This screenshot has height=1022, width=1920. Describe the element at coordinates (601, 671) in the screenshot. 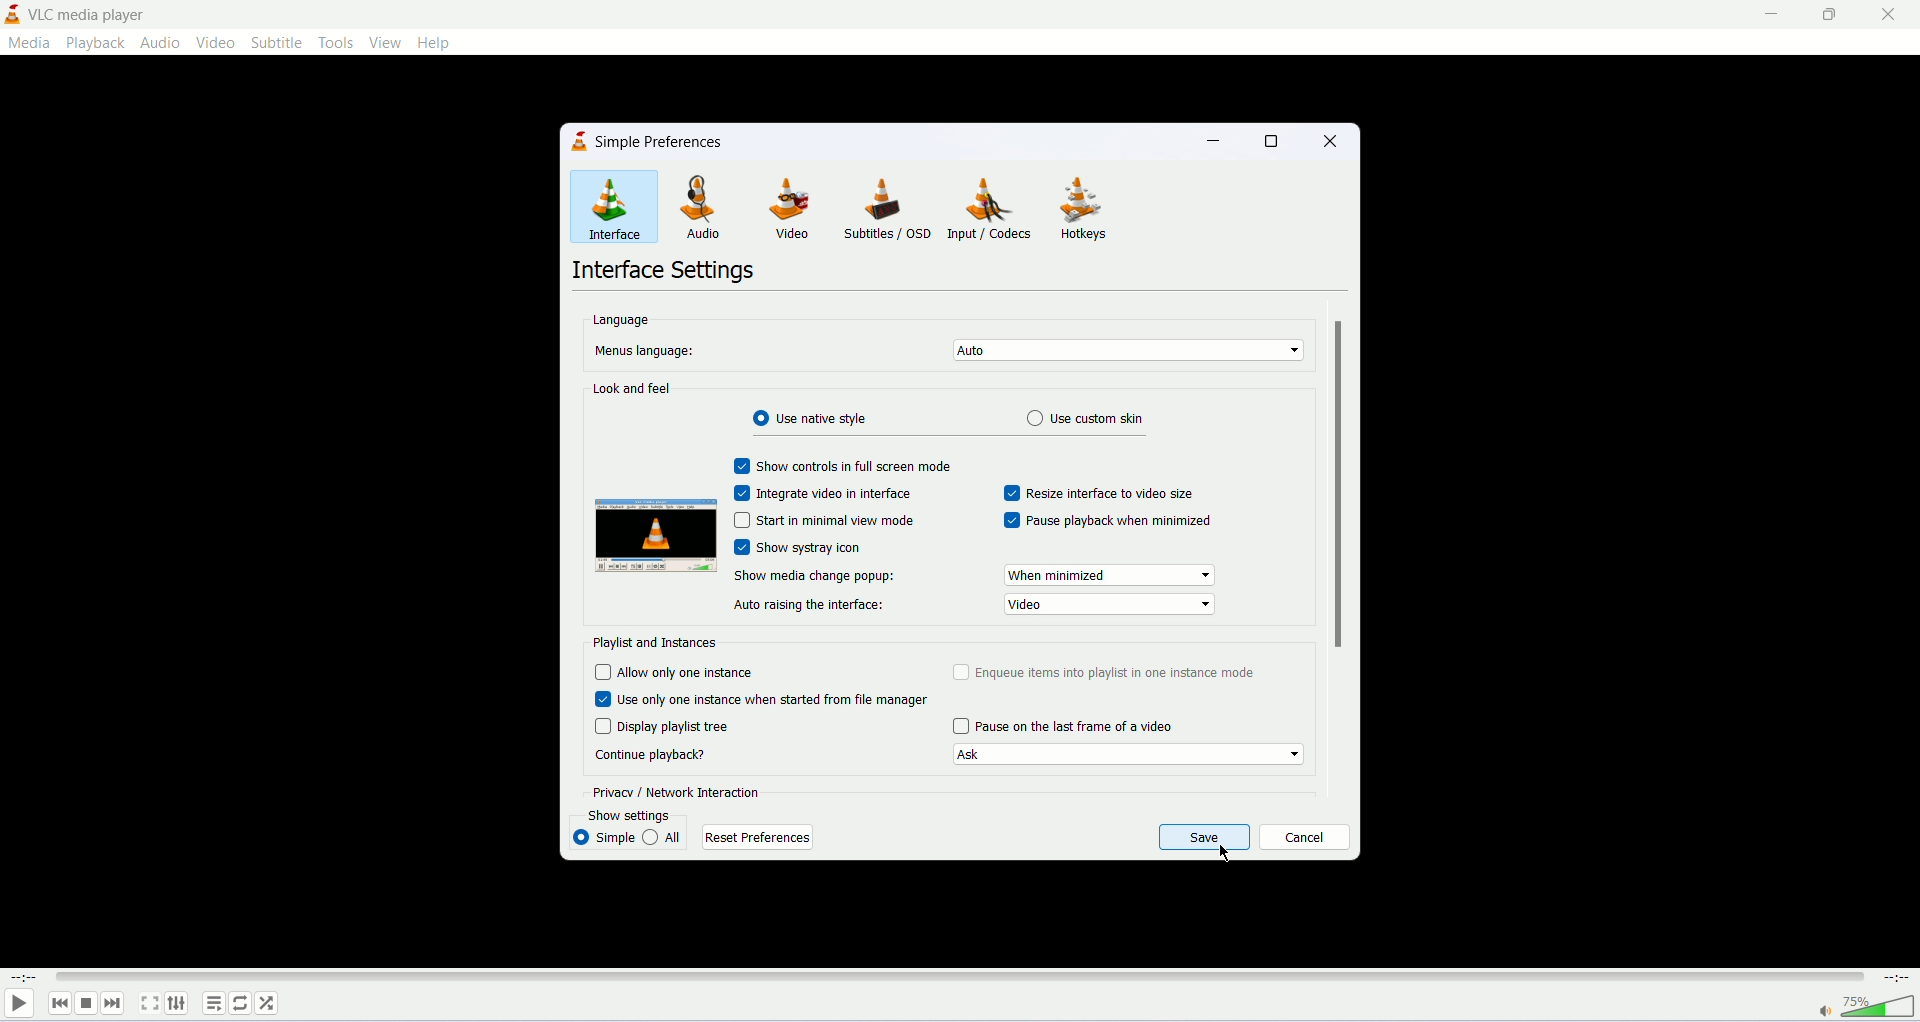

I see `check box` at that location.